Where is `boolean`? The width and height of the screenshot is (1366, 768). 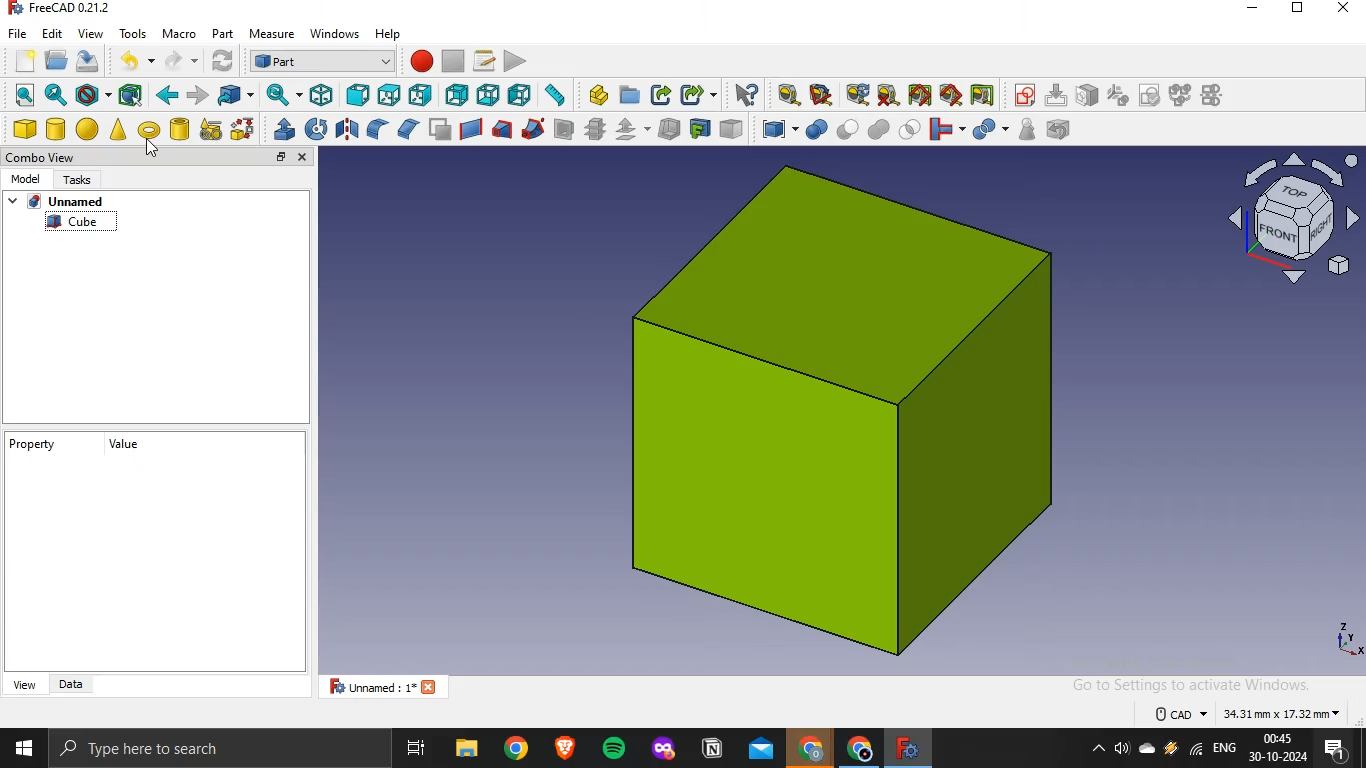 boolean is located at coordinates (816, 128).